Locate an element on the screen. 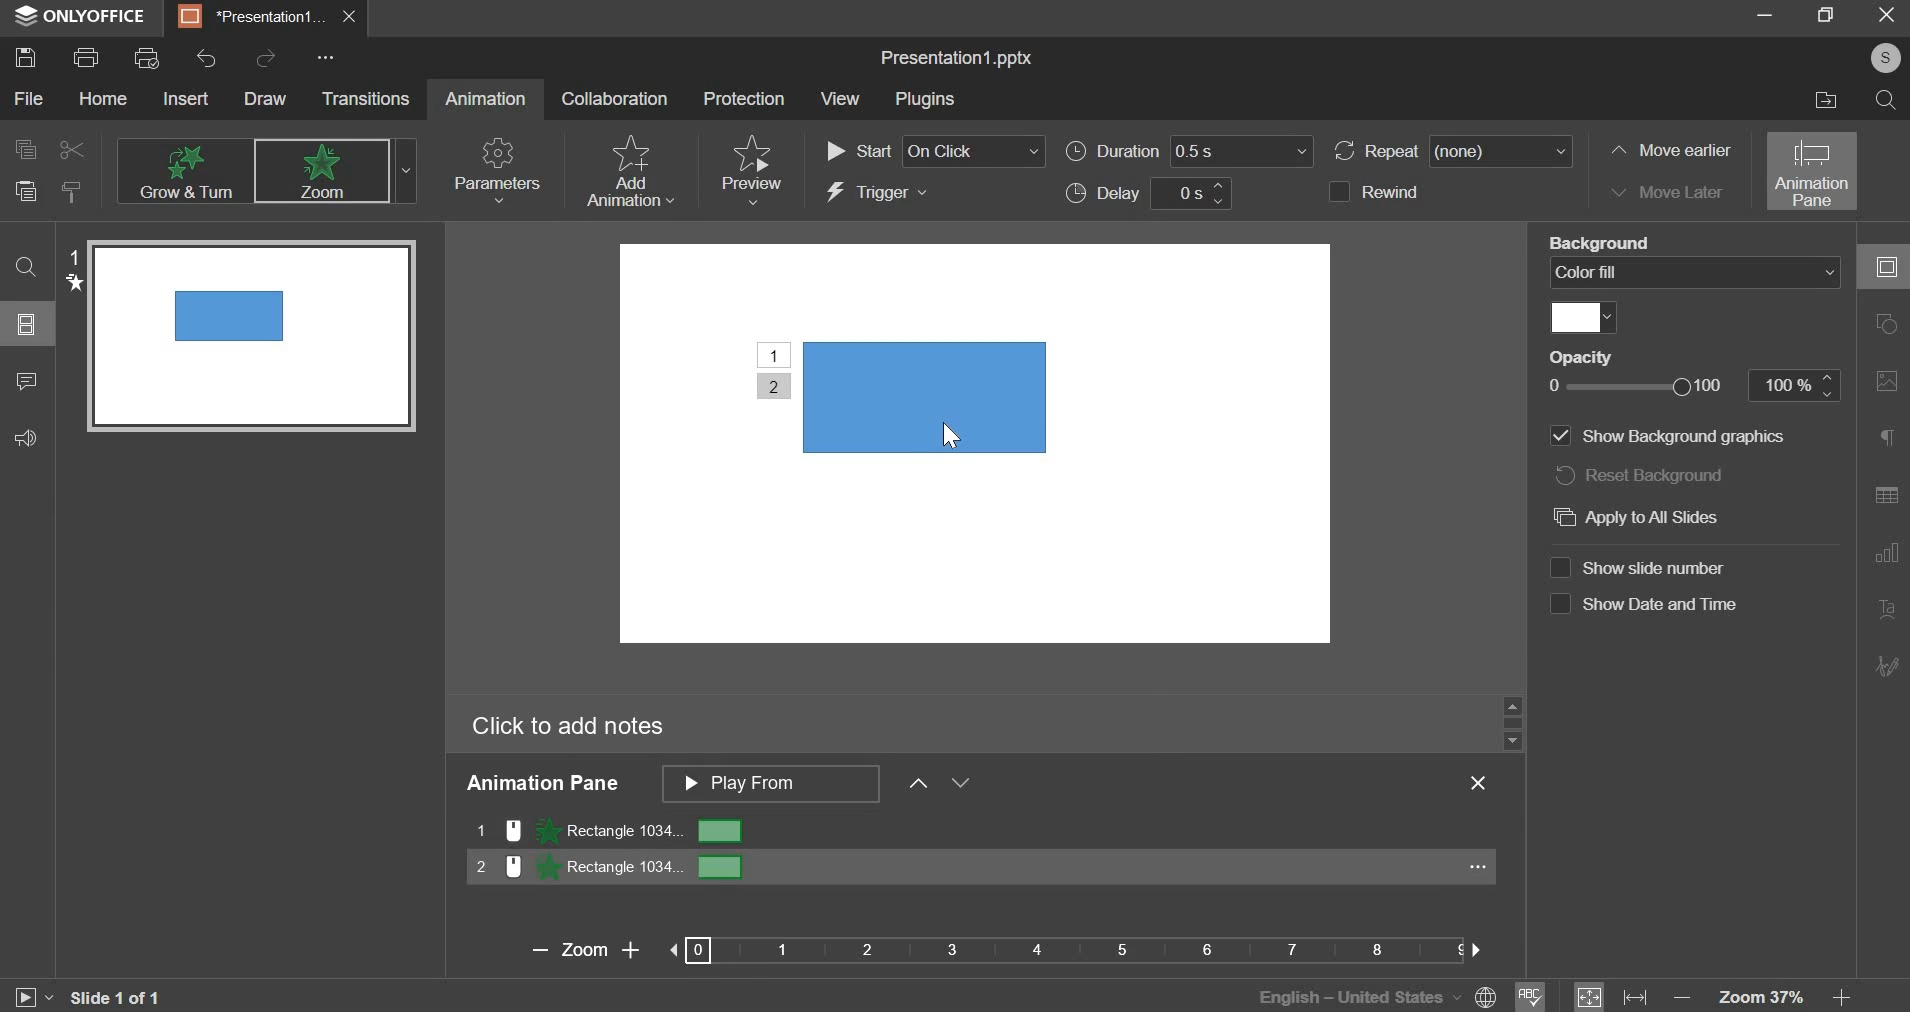 Image resolution: width=1910 pixels, height=1012 pixels. rectangle 1034 is located at coordinates (982, 870).